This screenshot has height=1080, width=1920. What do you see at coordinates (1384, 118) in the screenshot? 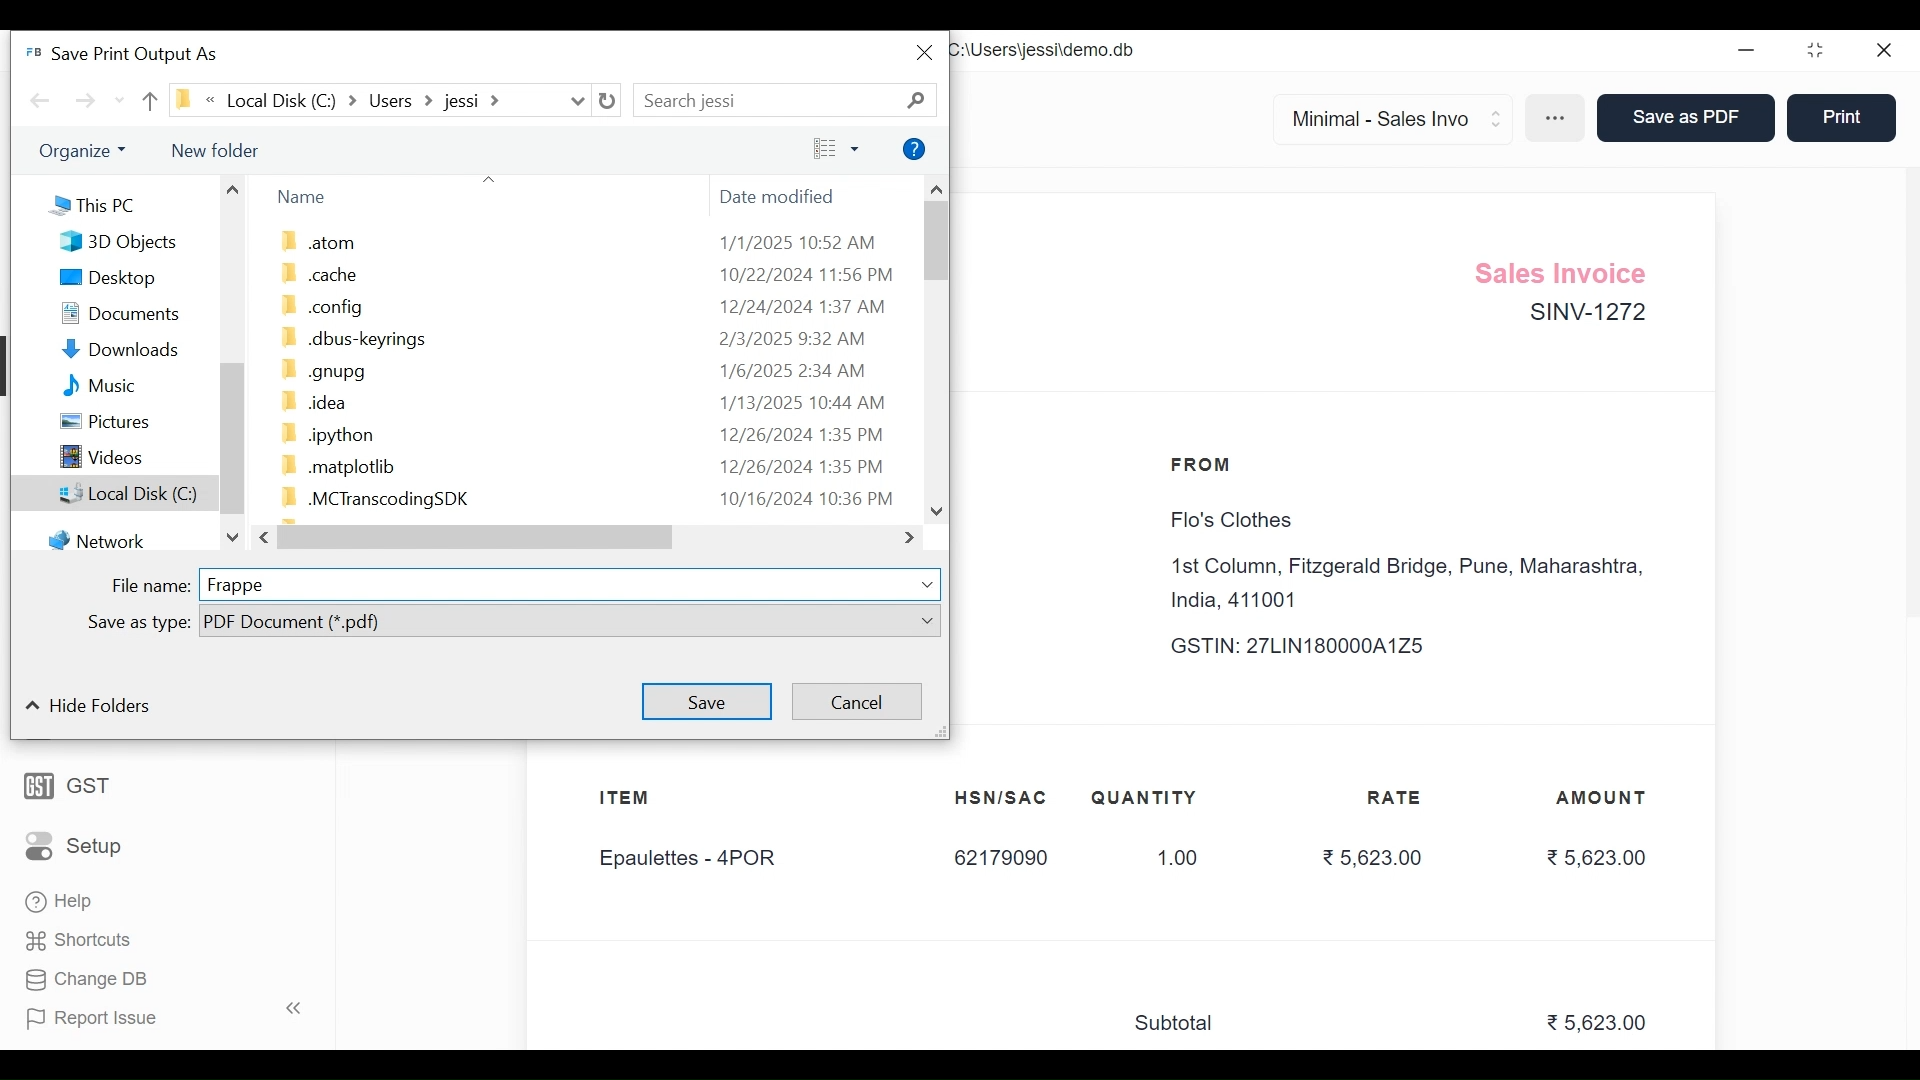
I see `Minimal - Sales Invo` at bounding box center [1384, 118].